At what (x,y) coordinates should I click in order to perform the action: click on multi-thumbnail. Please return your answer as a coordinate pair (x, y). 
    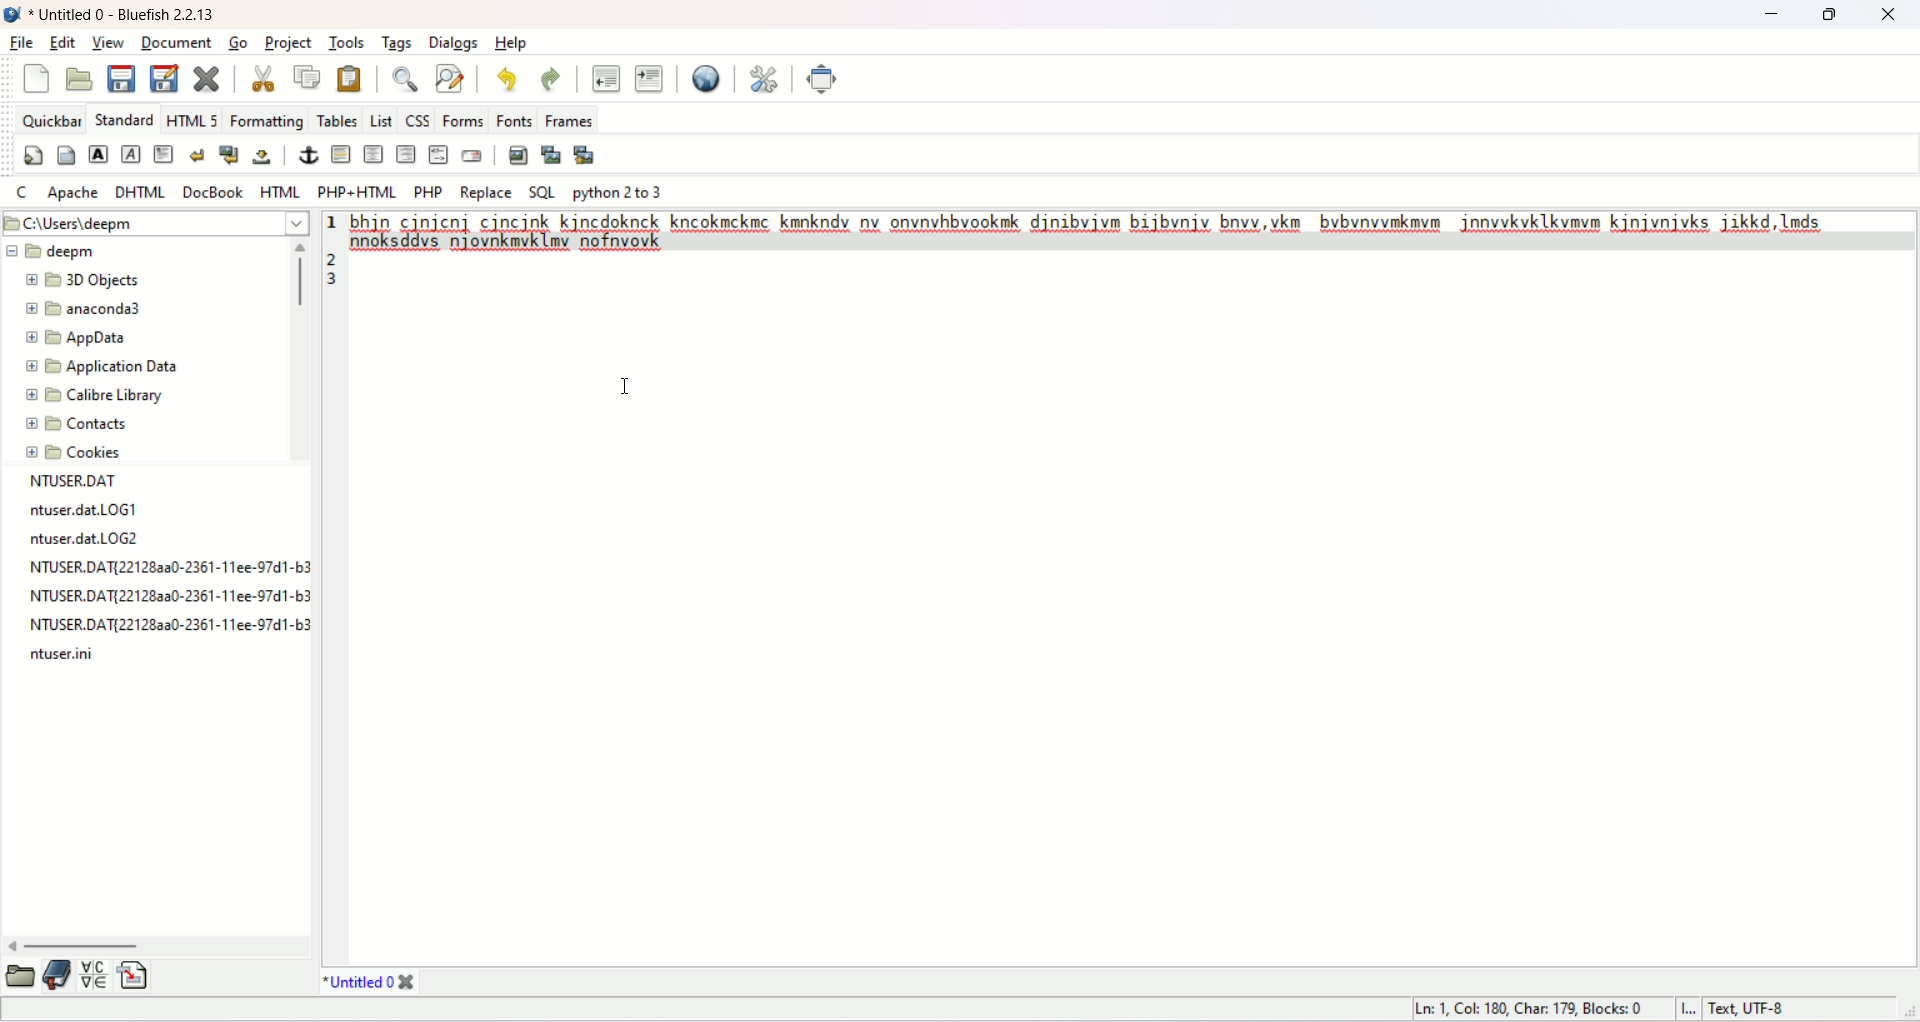
    Looking at the image, I should click on (587, 154).